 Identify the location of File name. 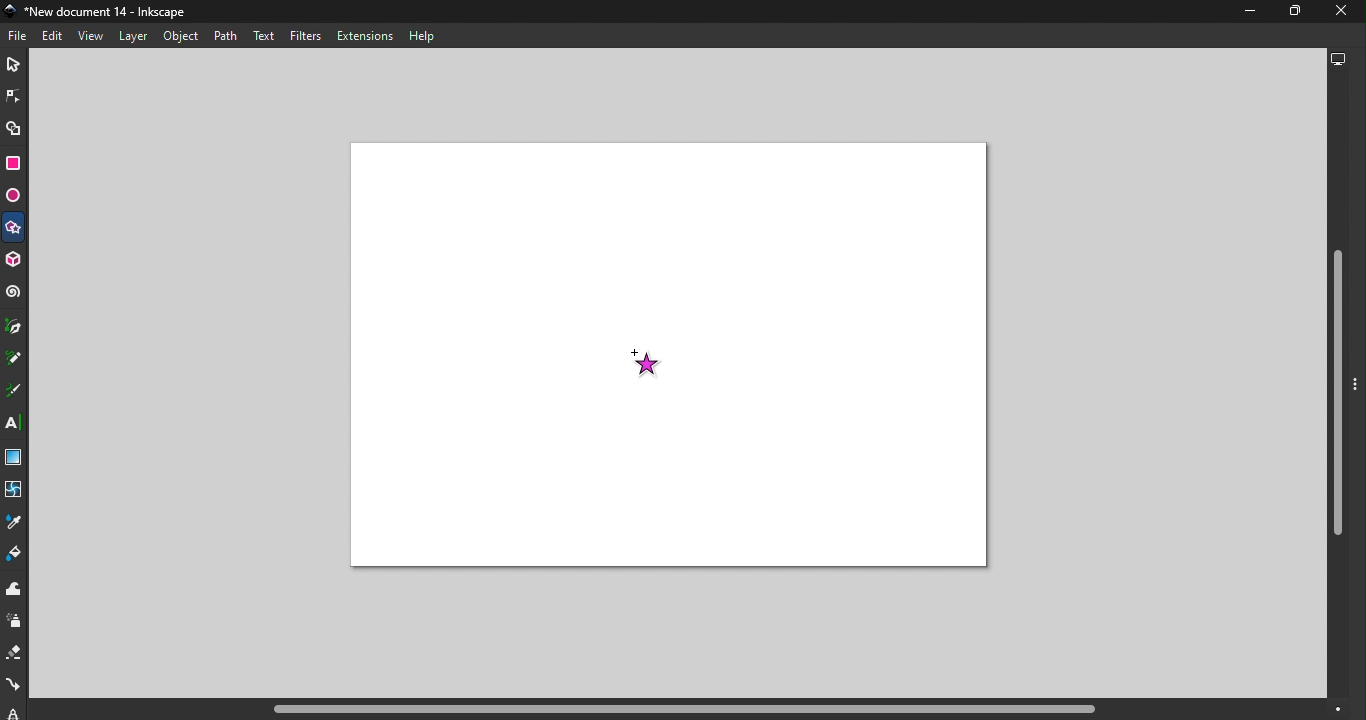
(102, 13).